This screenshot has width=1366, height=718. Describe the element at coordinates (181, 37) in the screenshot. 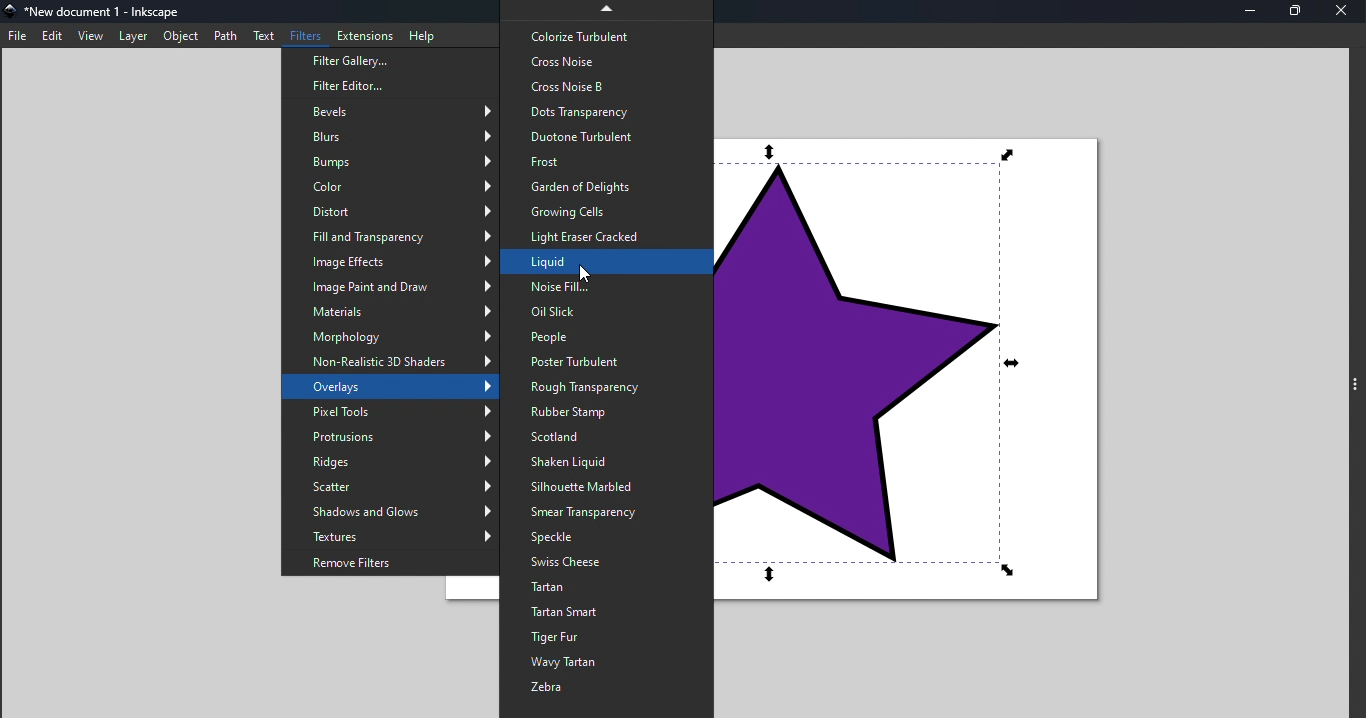

I see `Object` at that location.